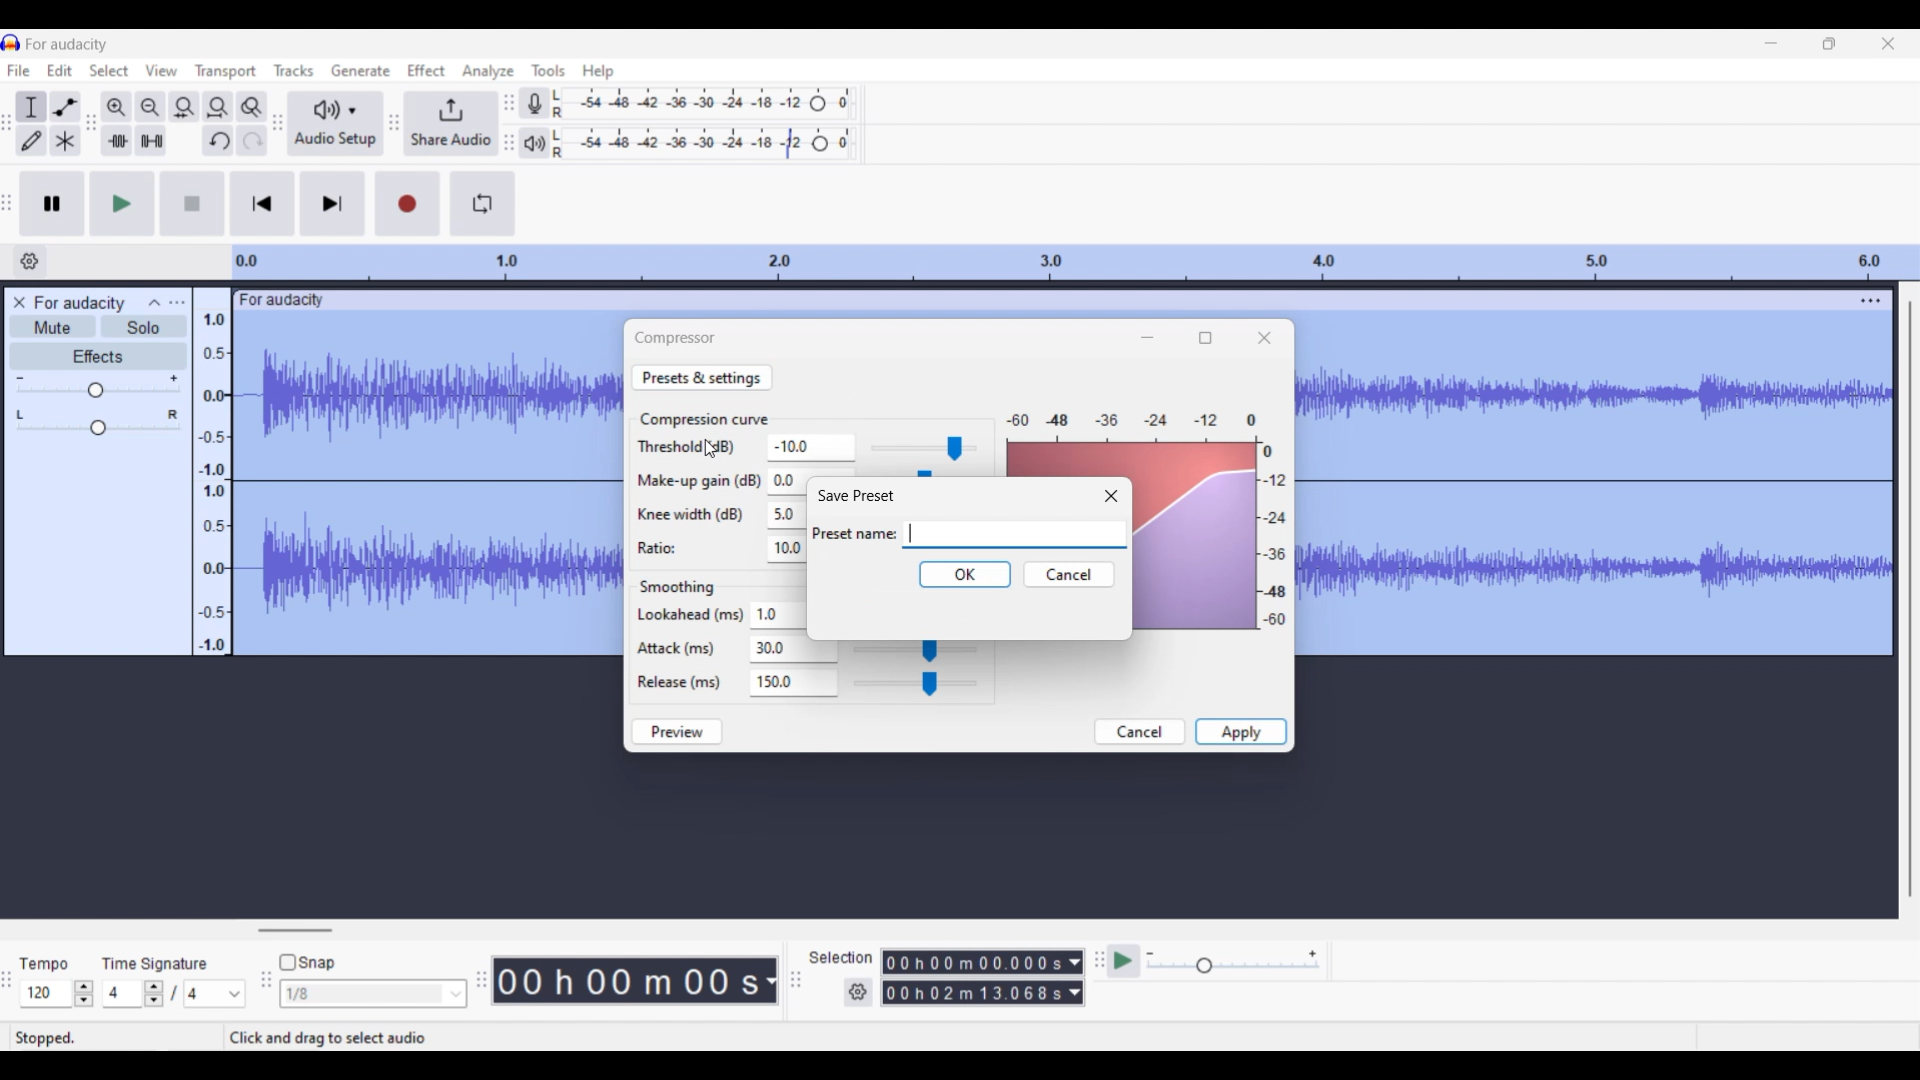  I want to click on Track settings, so click(1871, 300).